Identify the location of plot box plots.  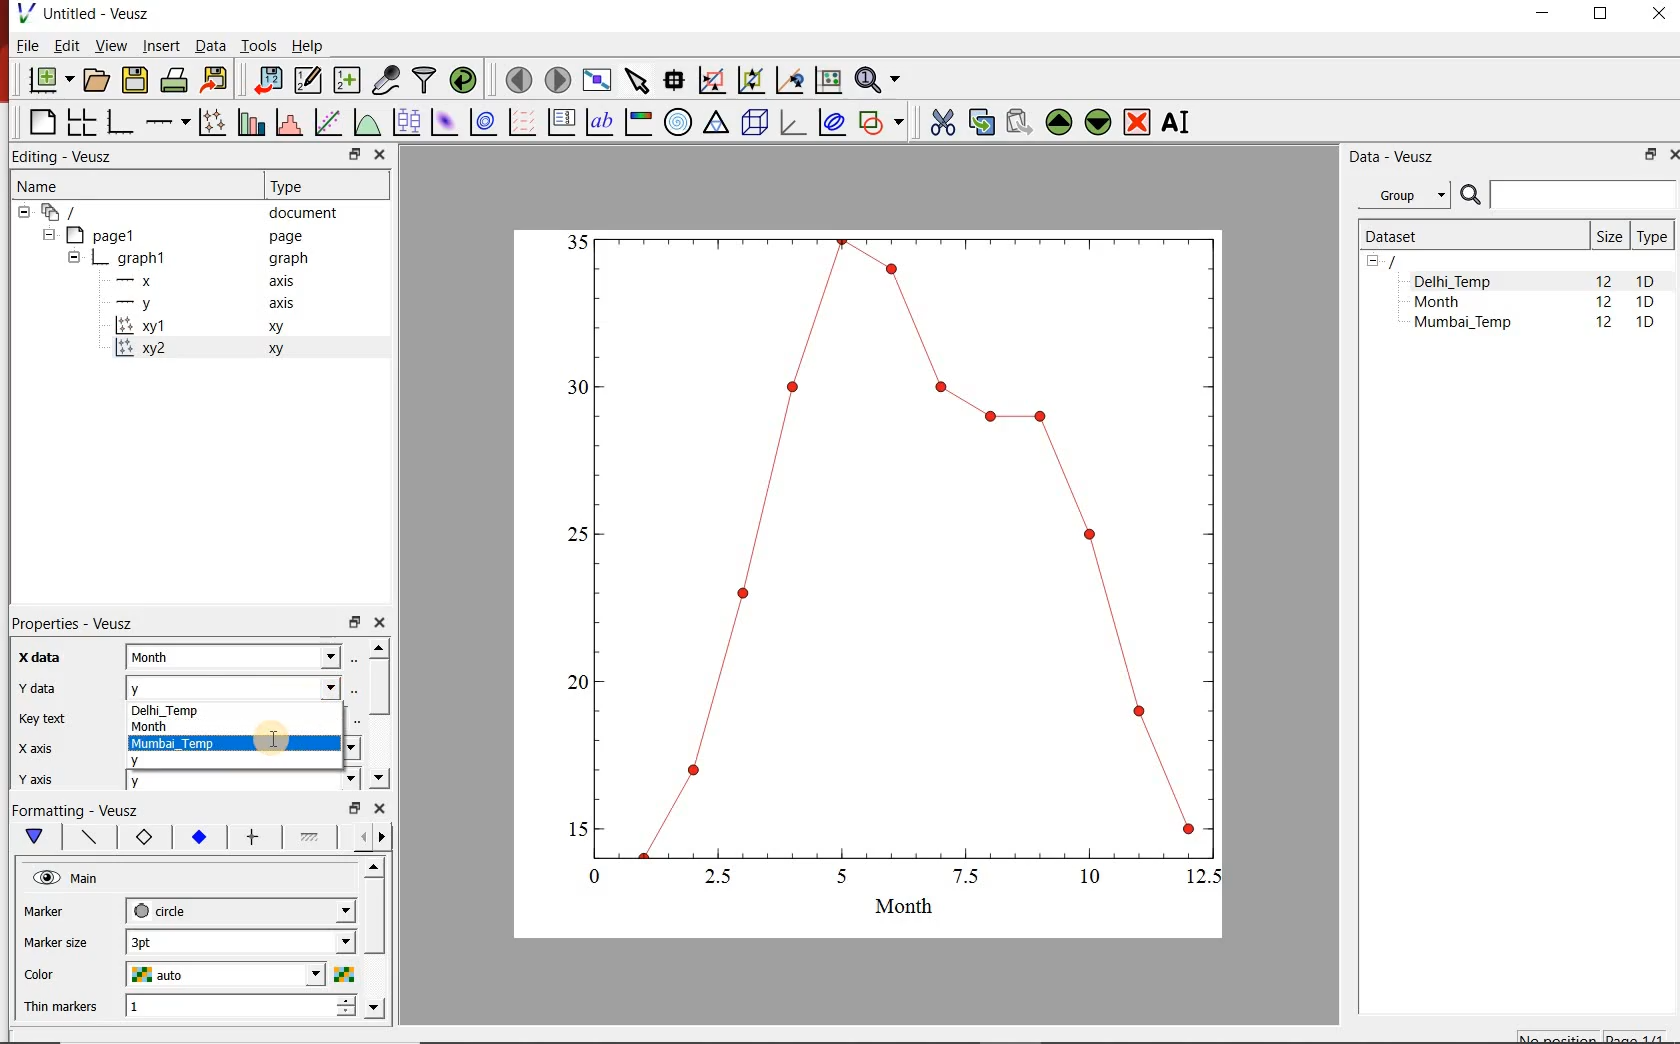
(406, 122).